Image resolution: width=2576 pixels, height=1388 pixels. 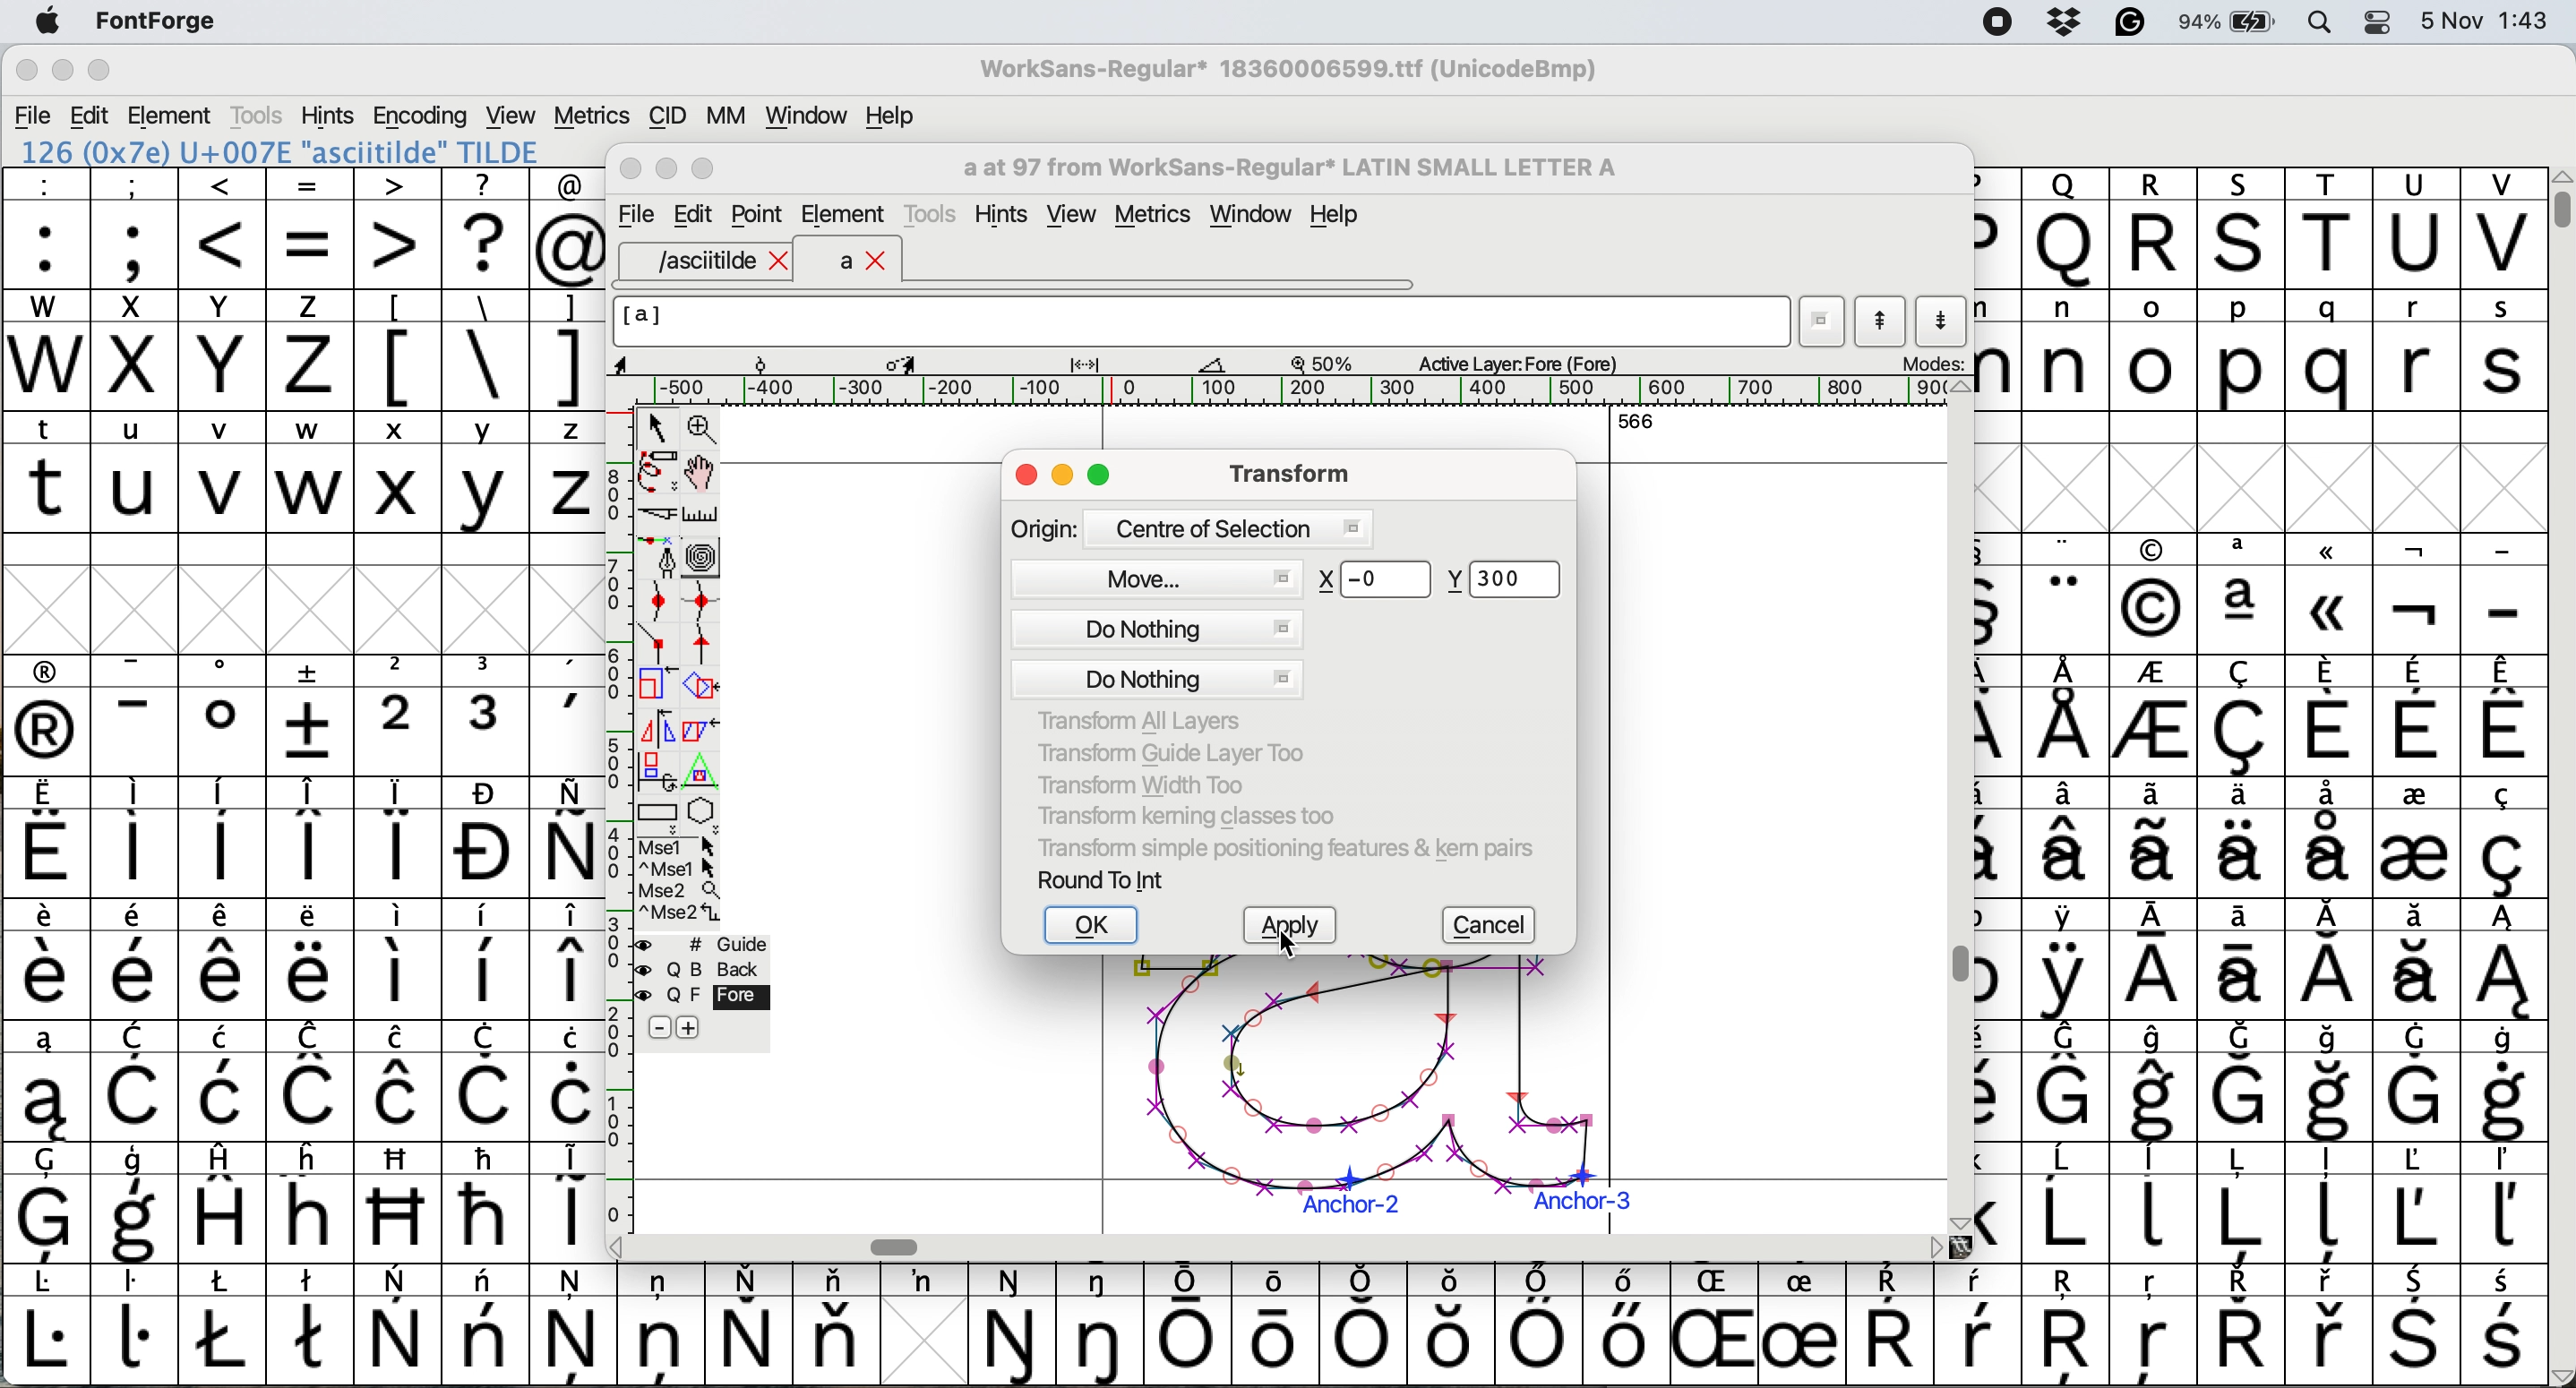 I want to click on Y, so click(x=225, y=350).